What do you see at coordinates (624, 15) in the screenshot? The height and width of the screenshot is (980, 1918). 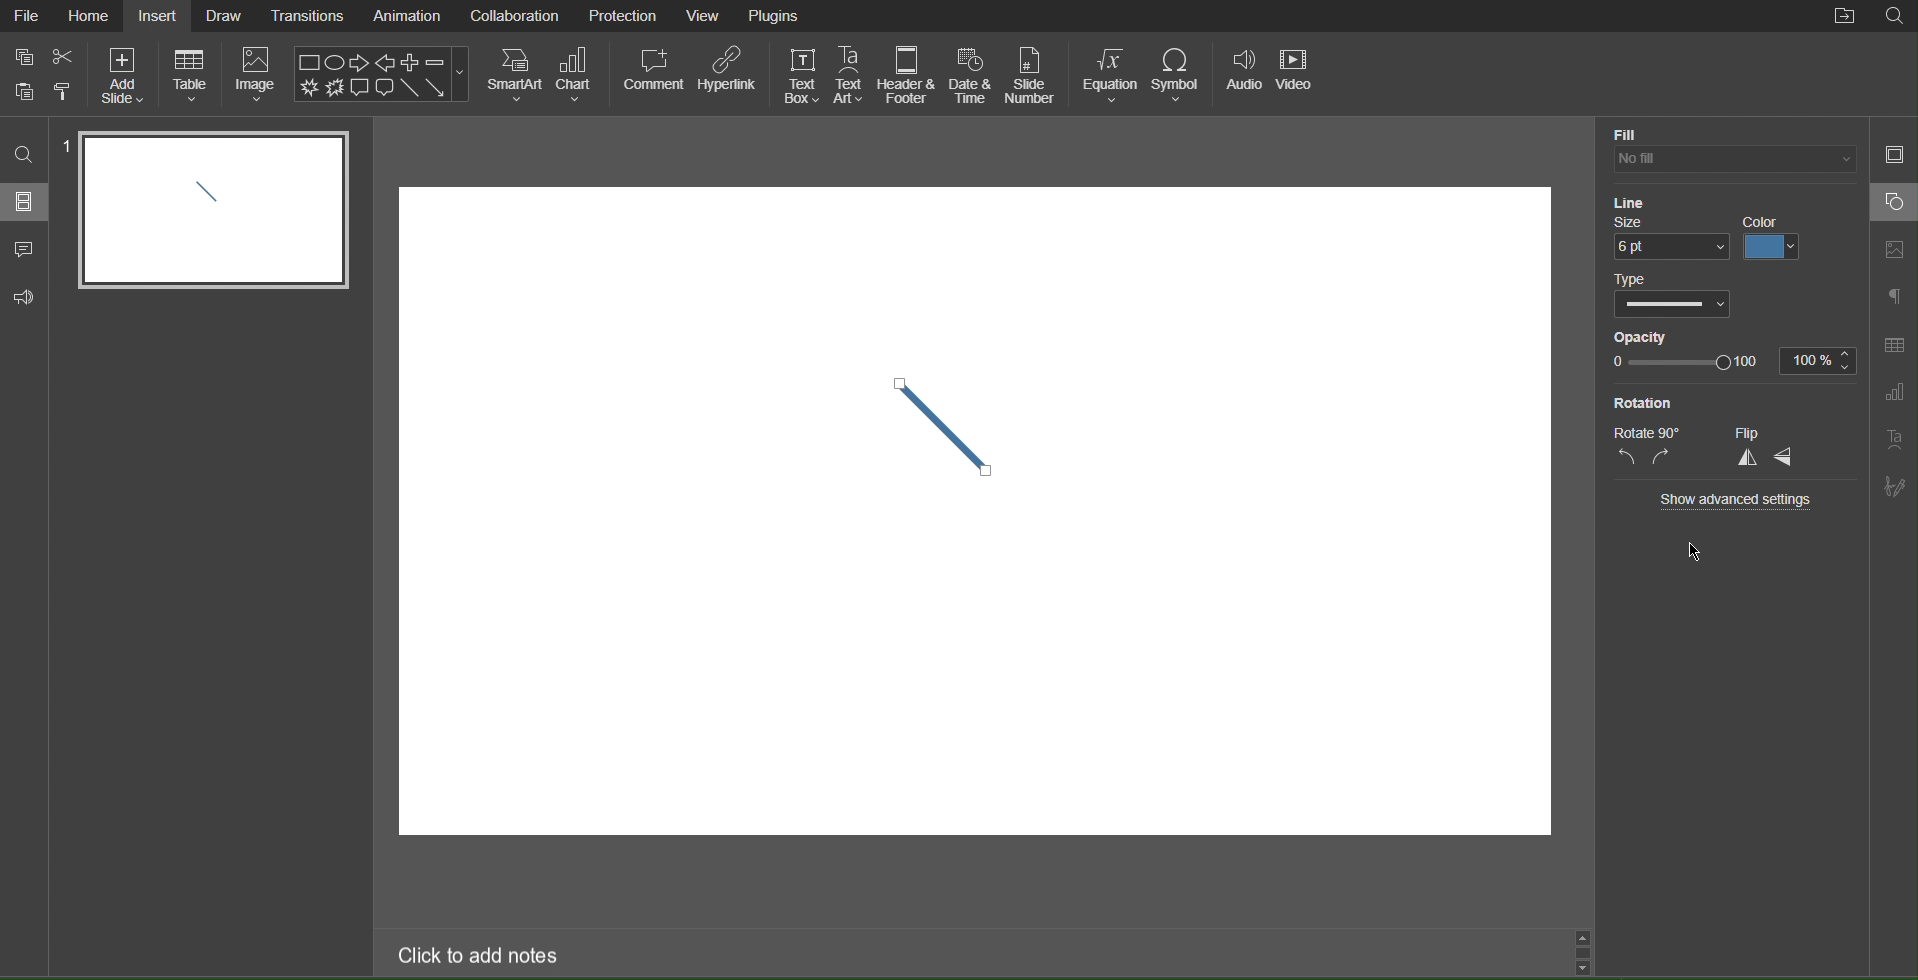 I see `Protection` at bounding box center [624, 15].